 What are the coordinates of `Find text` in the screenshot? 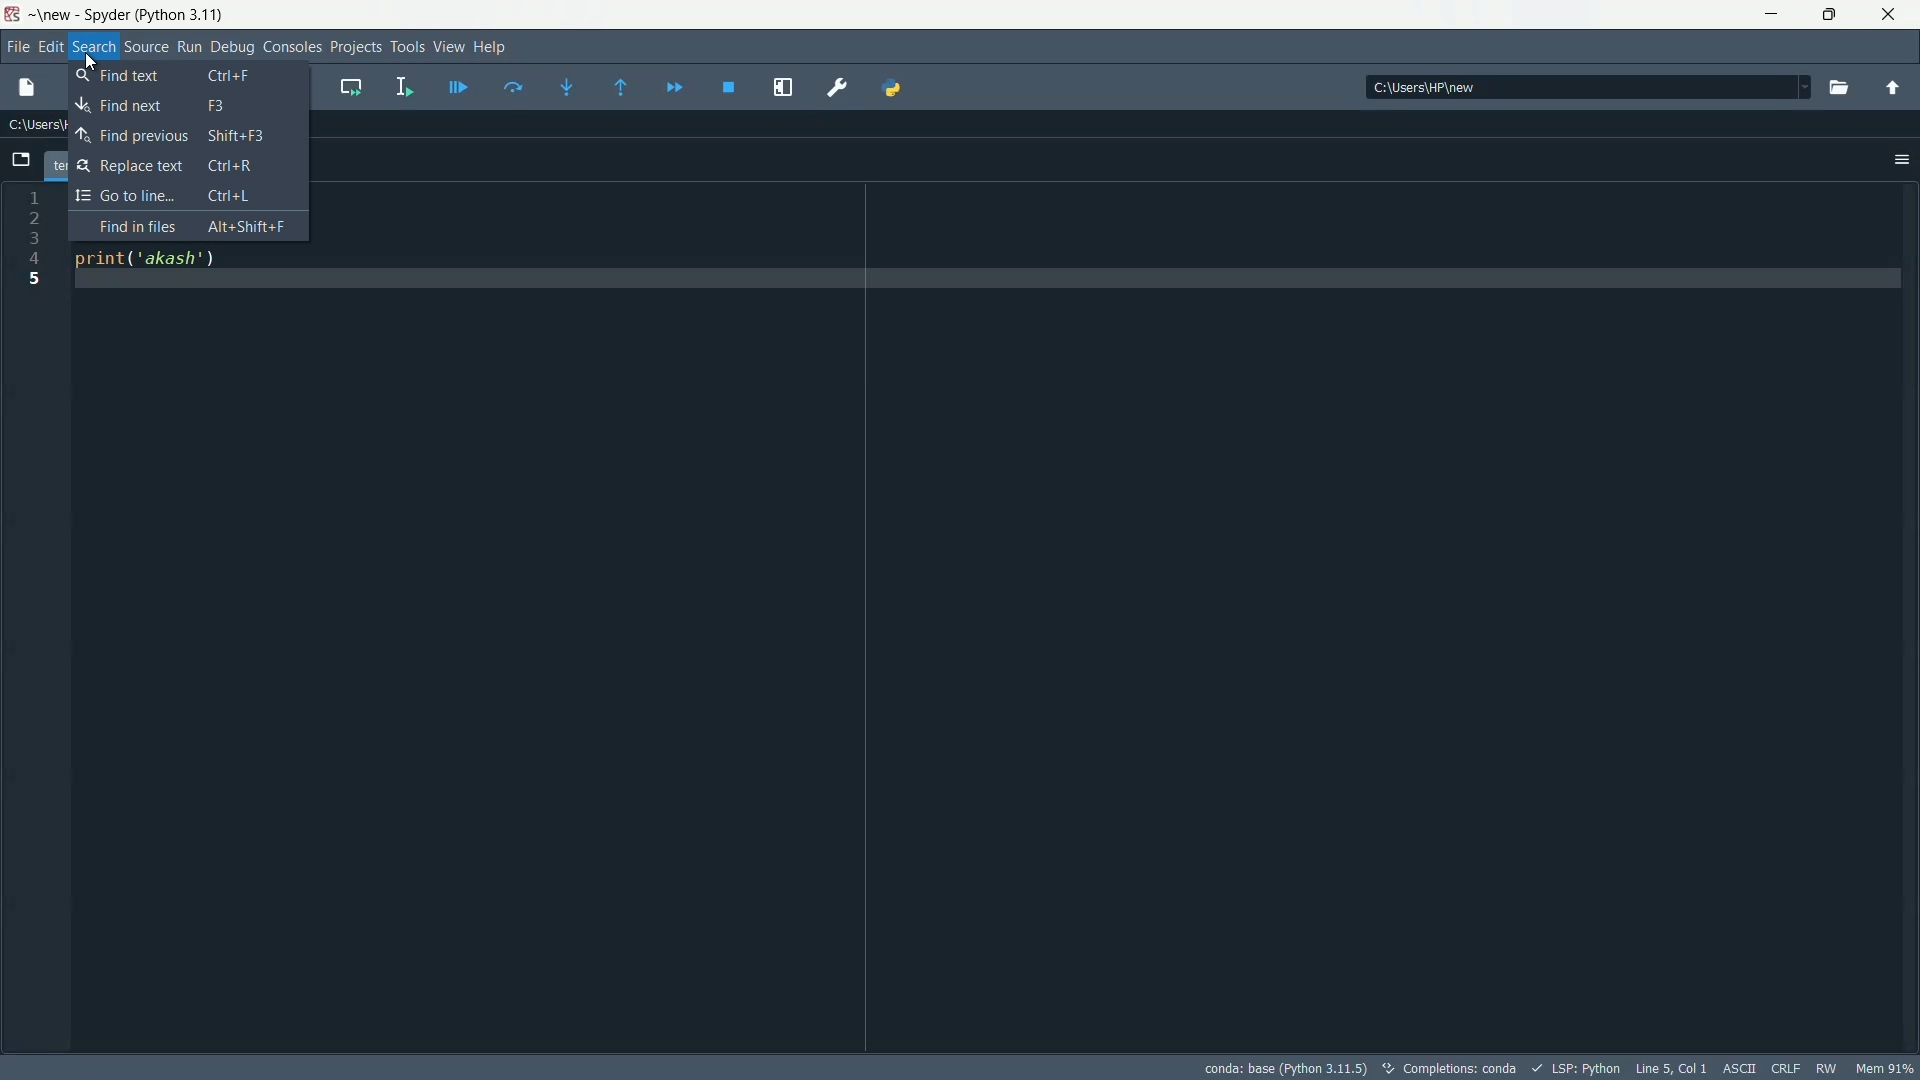 It's located at (186, 76).